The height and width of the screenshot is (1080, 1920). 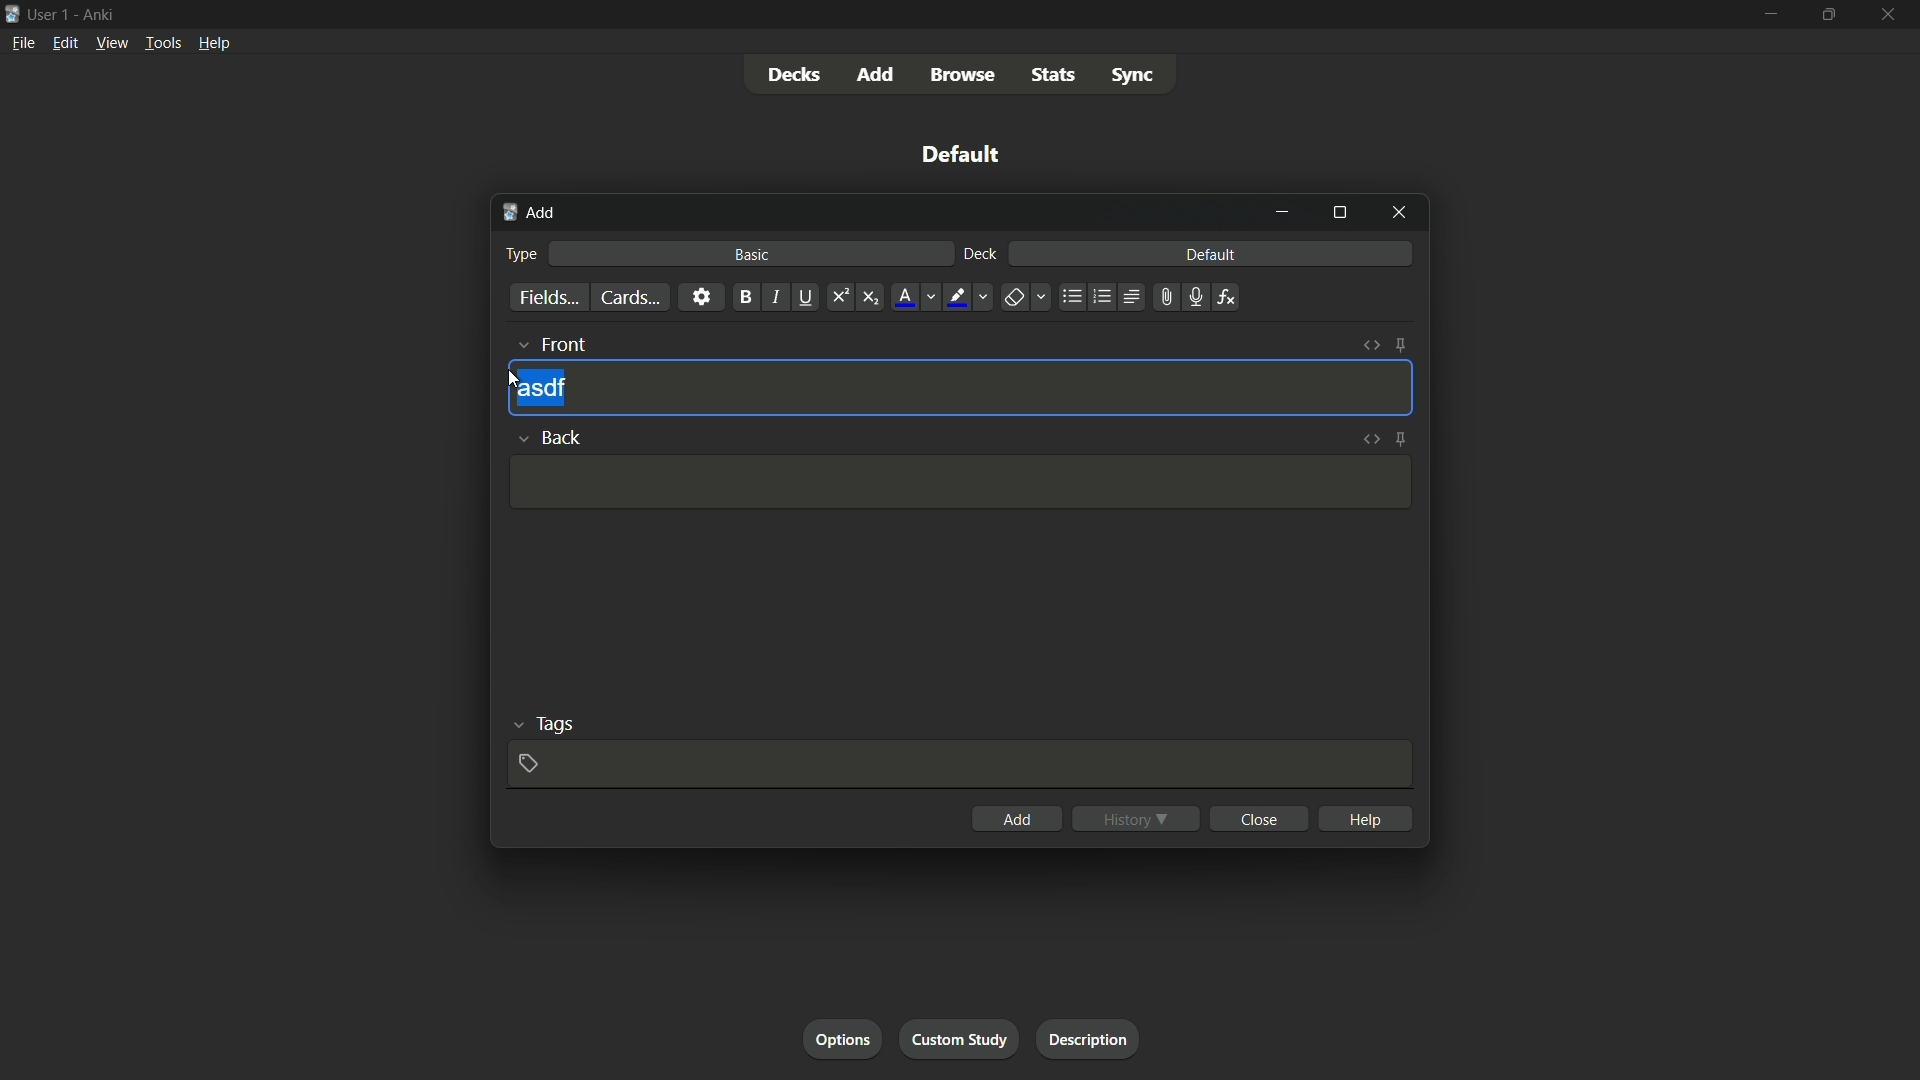 I want to click on toggle html editor, so click(x=1369, y=439).